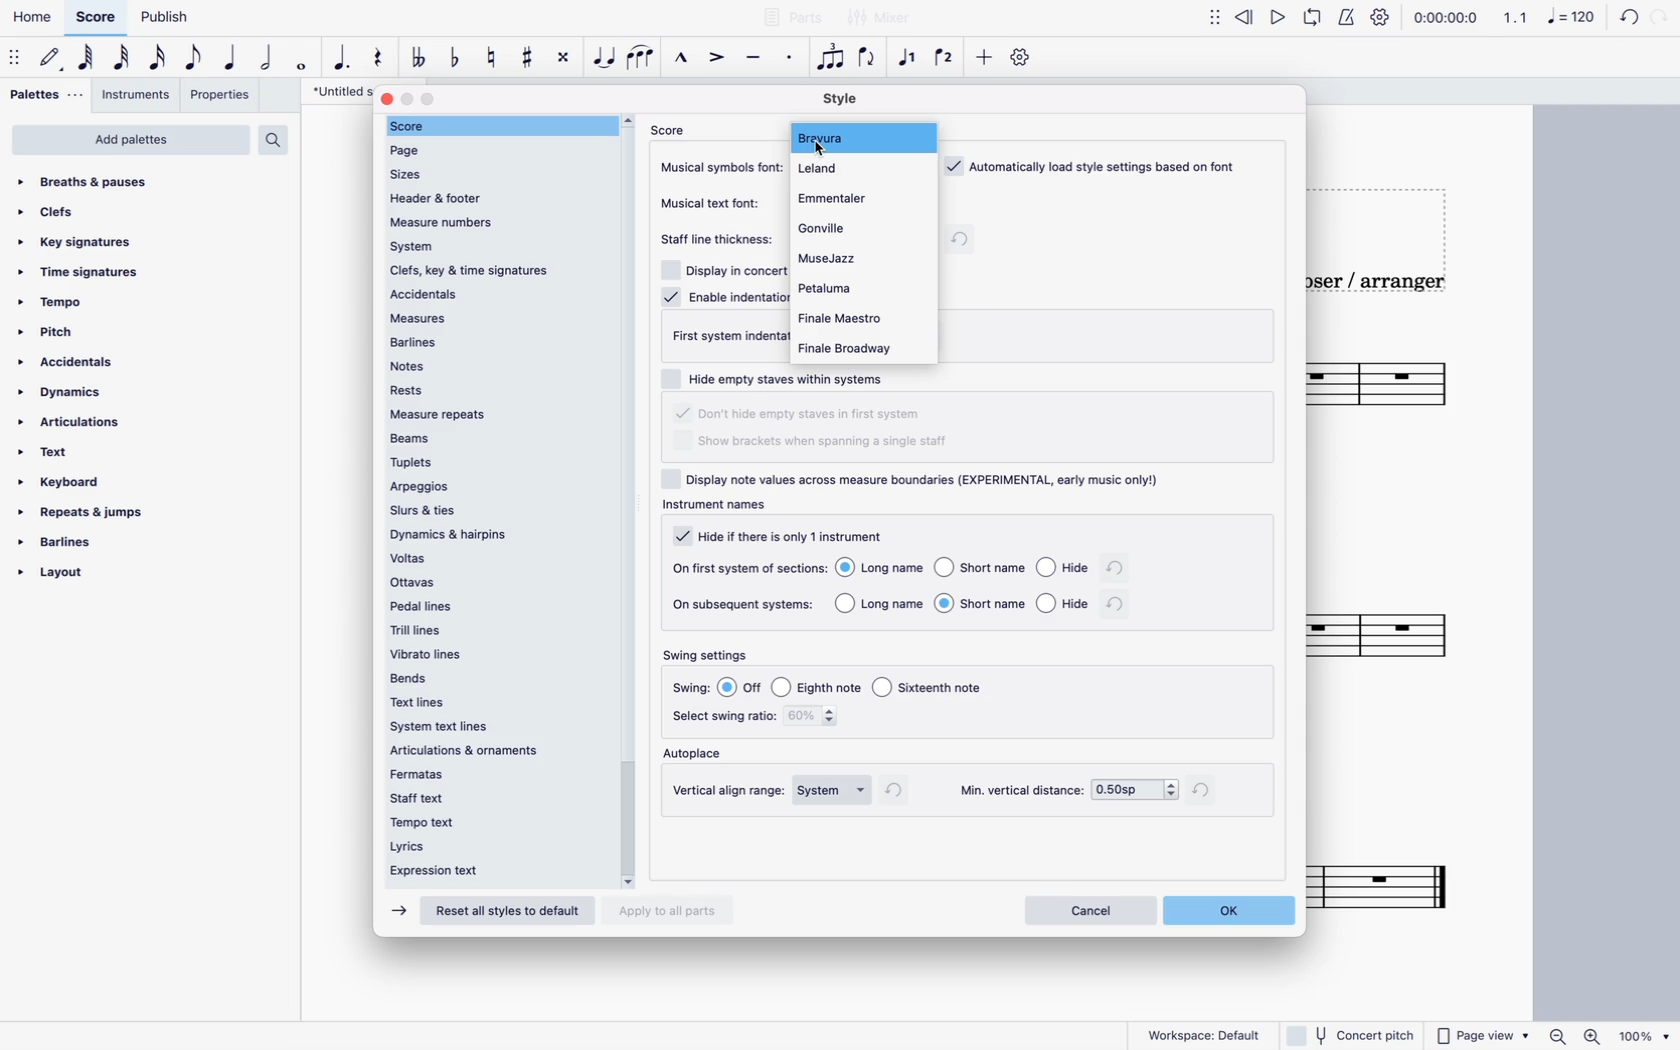 This screenshot has height=1050, width=1680. What do you see at coordinates (1116, 570) in the screenshot?
I see `refresh` at bounding box center [1116, 570].